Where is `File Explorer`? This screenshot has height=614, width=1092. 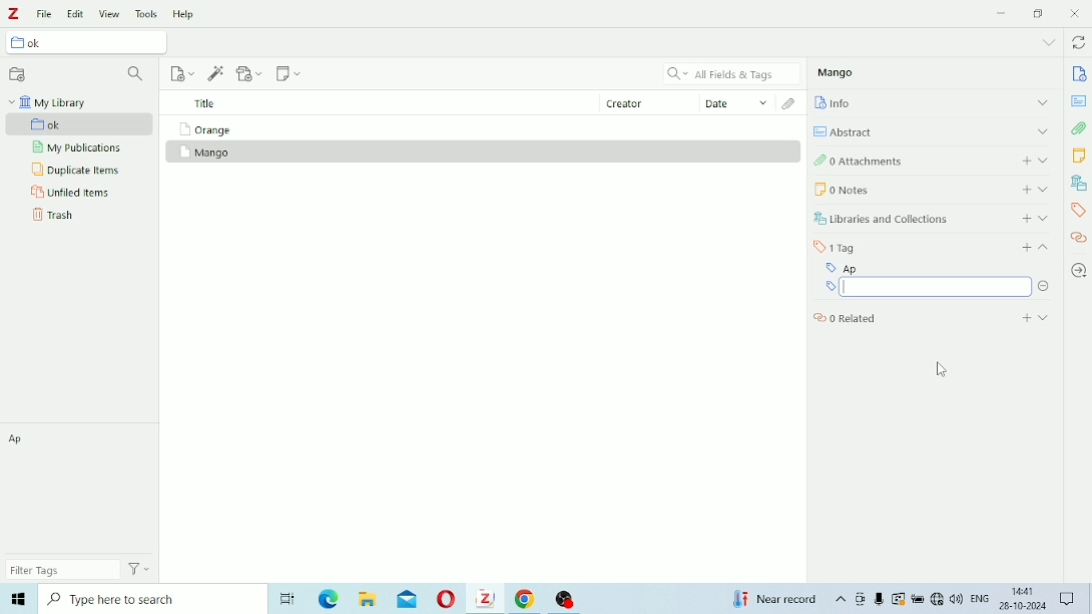 File Explorer is located at coordinates (367, 600).